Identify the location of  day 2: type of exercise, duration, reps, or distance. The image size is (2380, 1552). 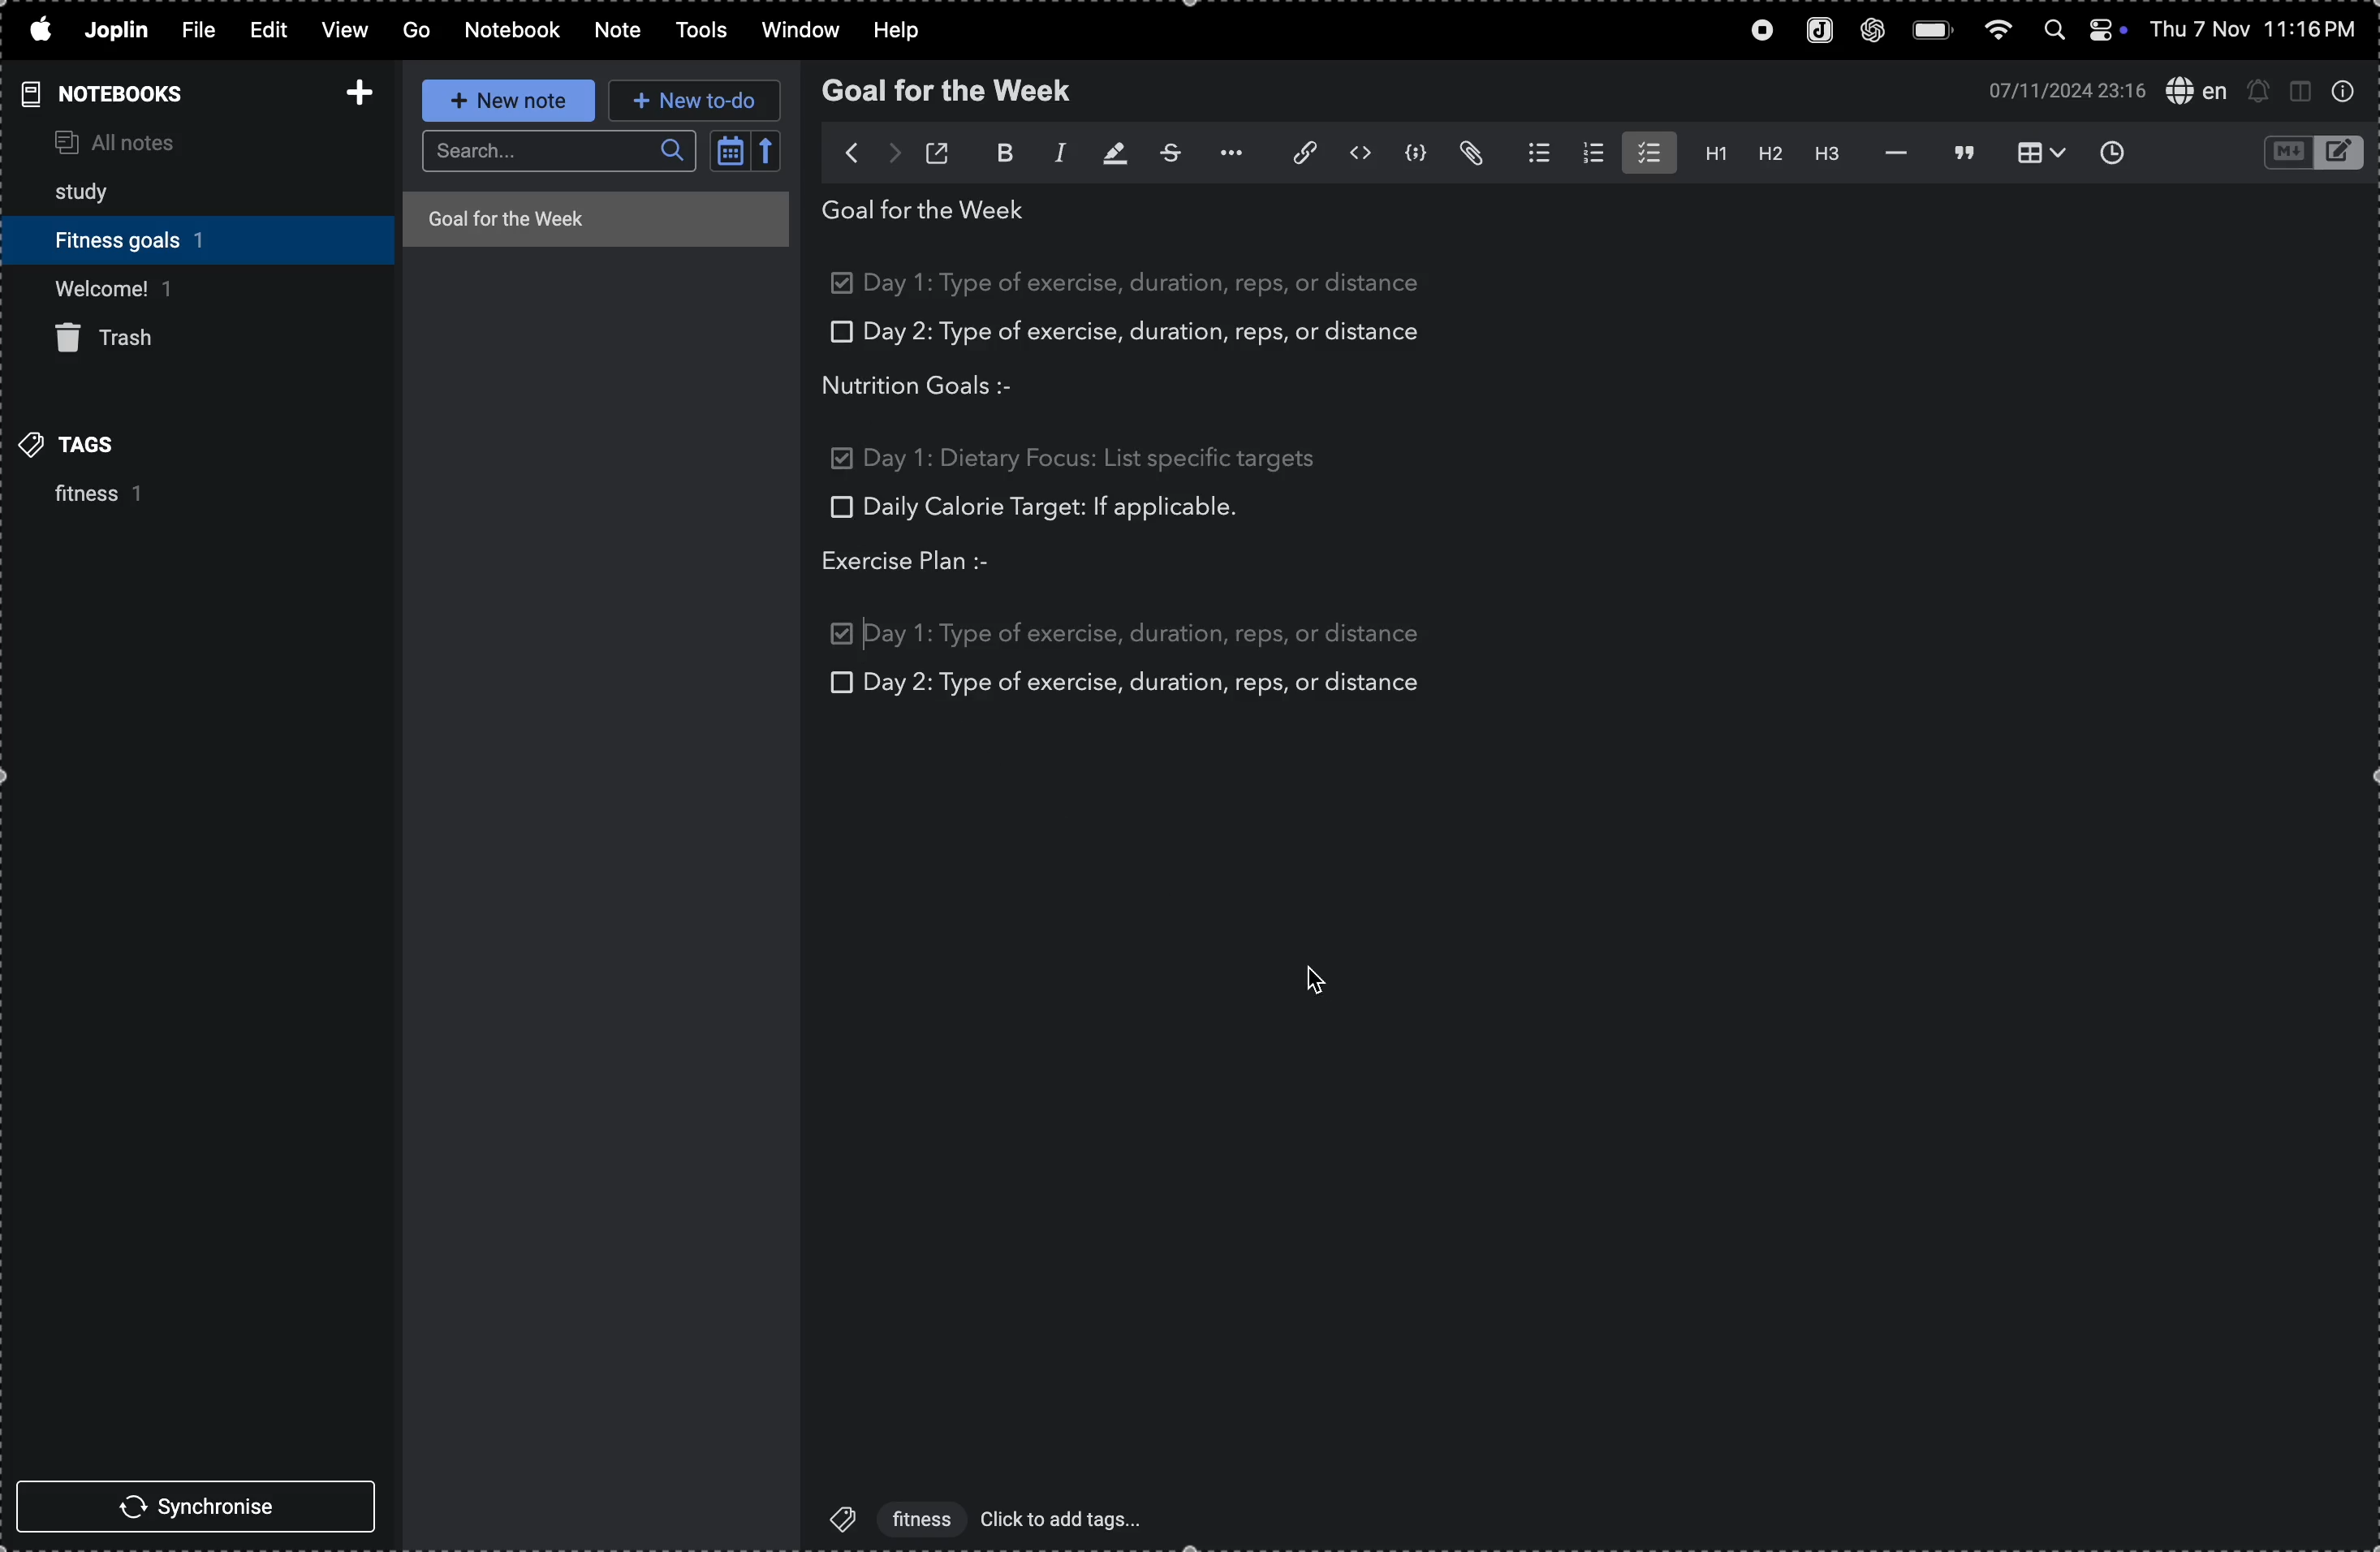
(1147, 684).